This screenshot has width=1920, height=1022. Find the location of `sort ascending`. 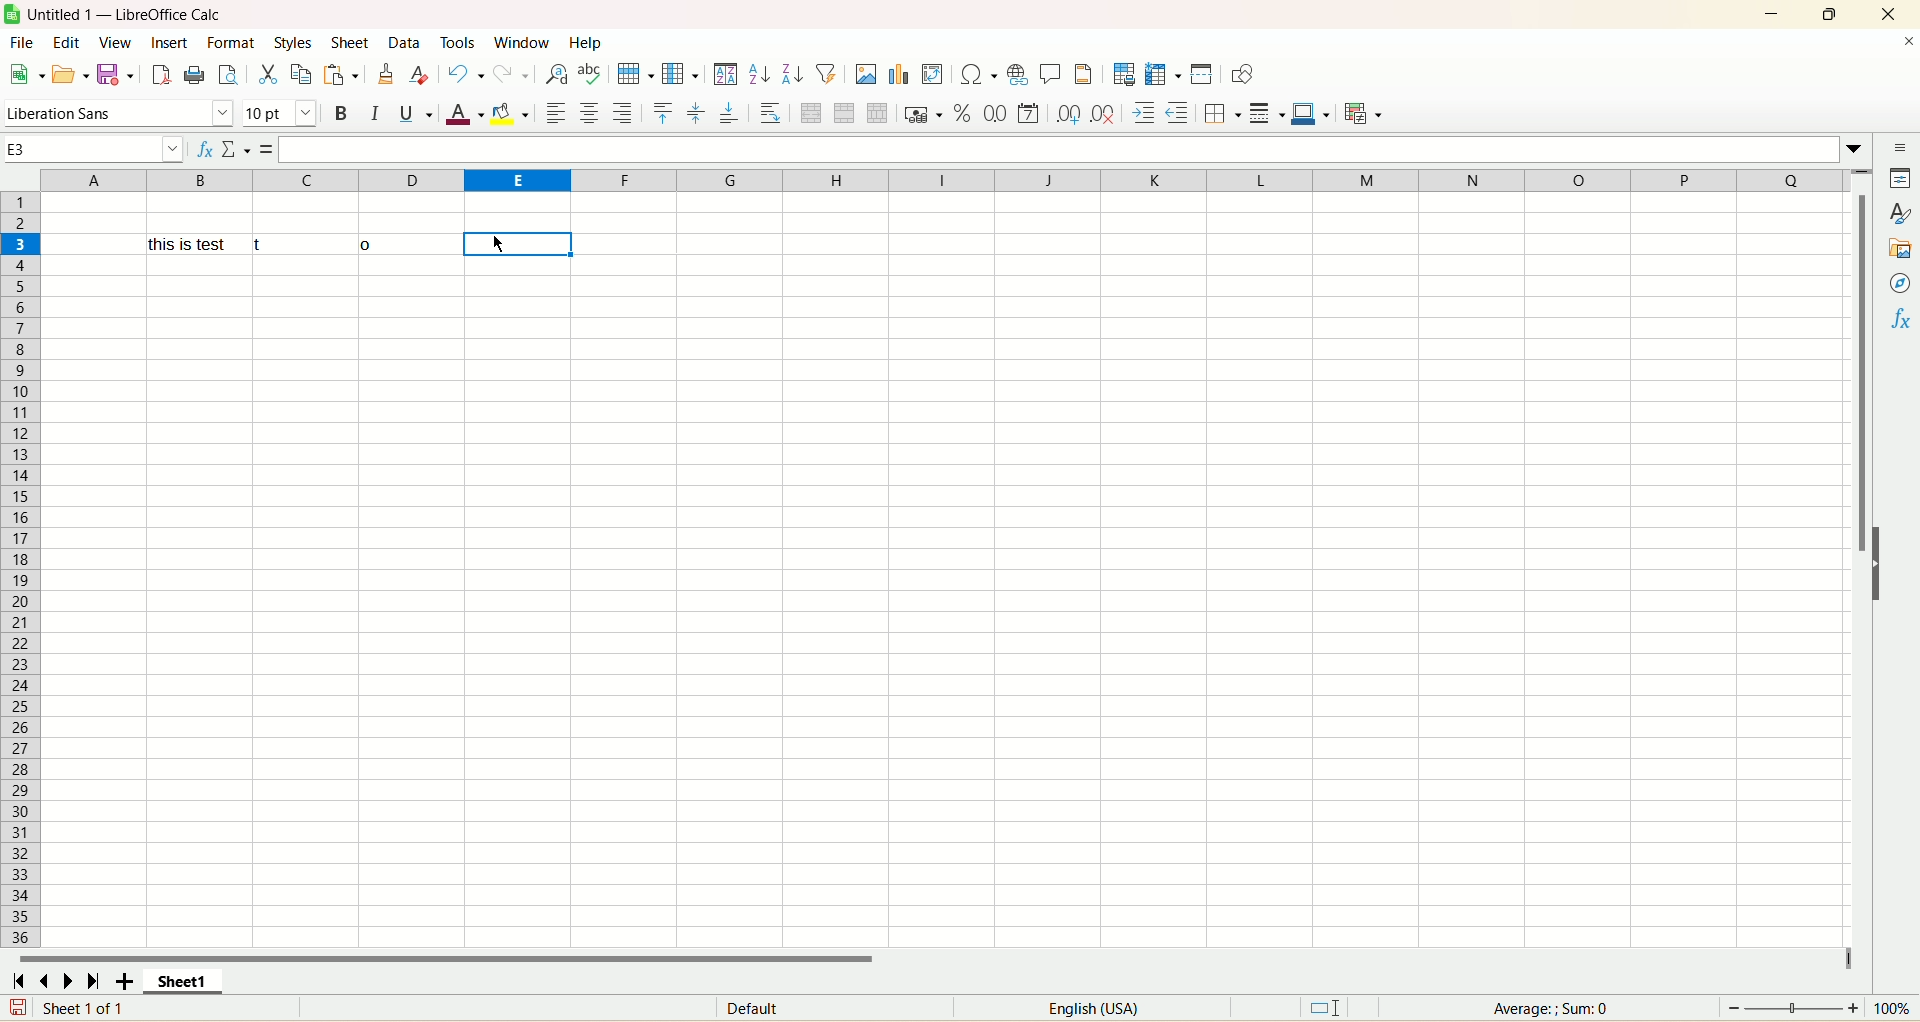

sort ascending is located at coordinates (757, 76).